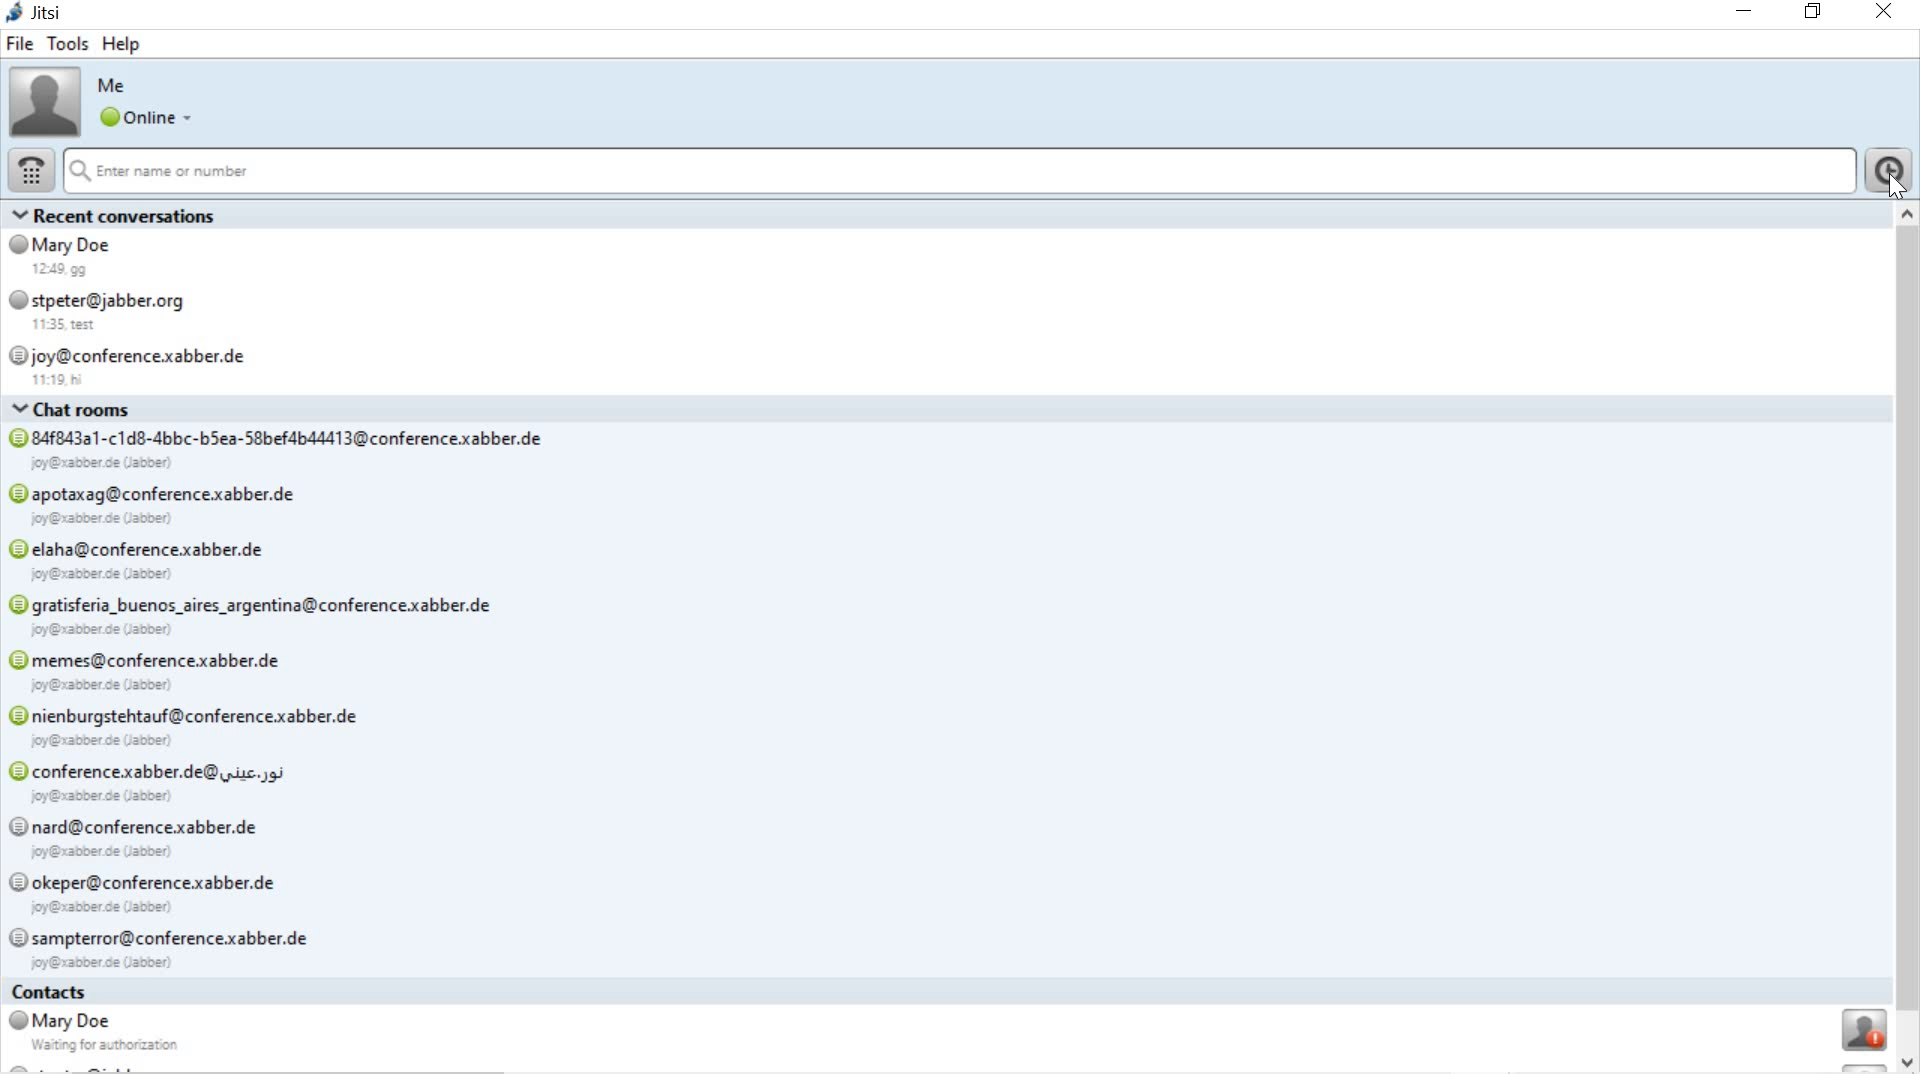  What do you see at coordinates (29, 173) in the screenshot?
I see `dial pad` at bounding box center [29, 173].